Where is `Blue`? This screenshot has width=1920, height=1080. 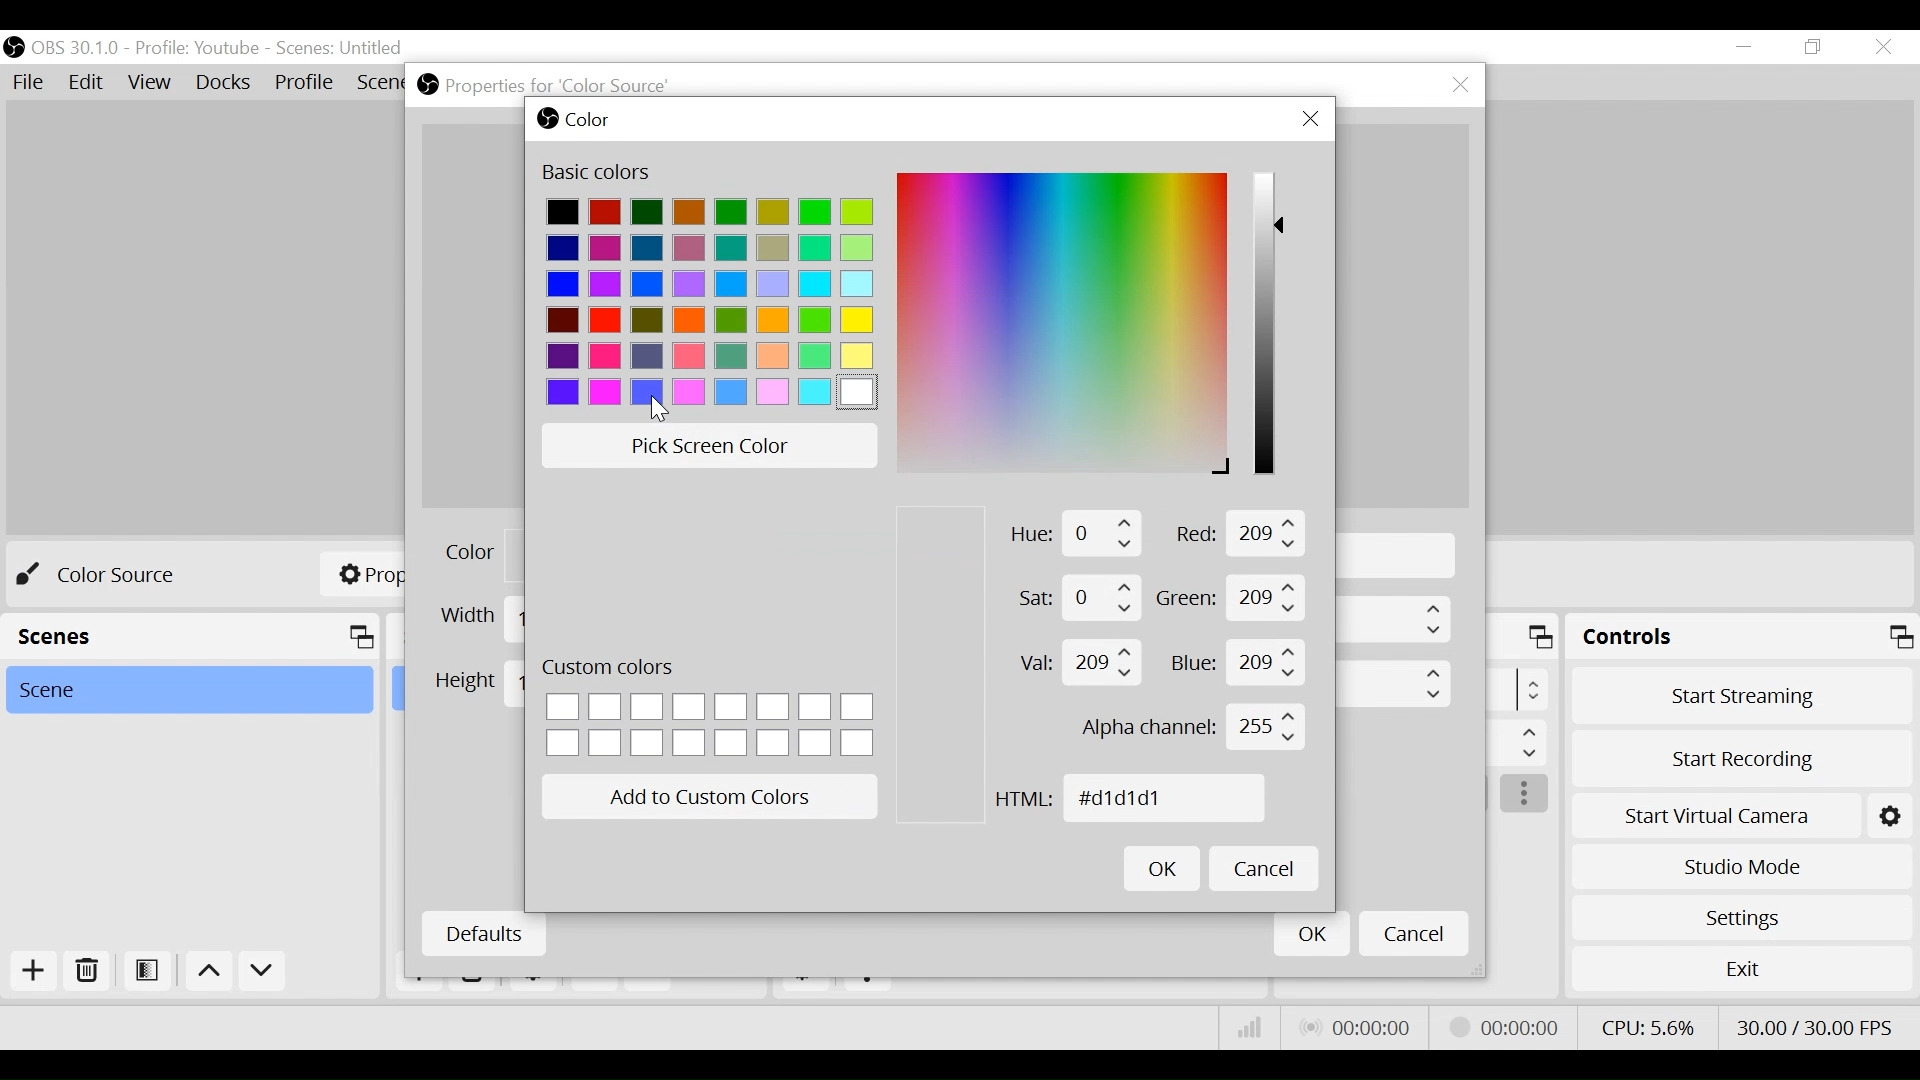
Blue is located at coordinates (1232, 663).